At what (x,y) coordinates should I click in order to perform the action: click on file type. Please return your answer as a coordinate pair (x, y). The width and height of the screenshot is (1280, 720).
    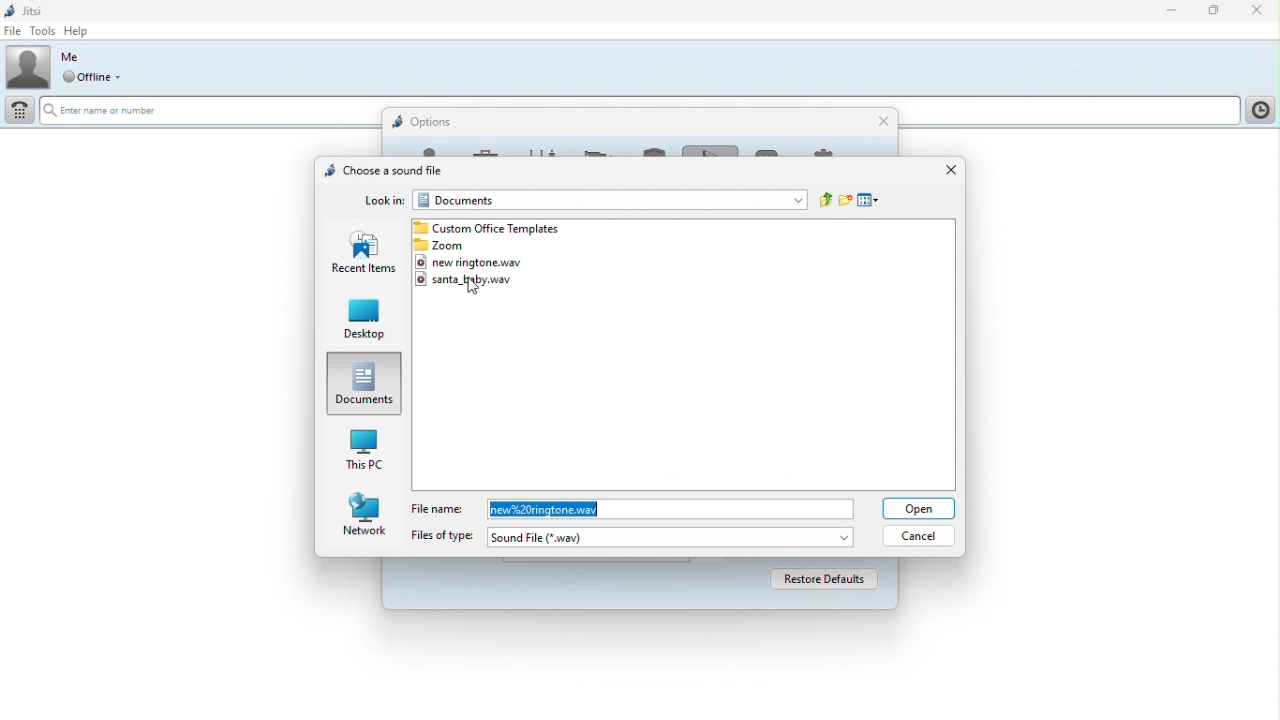
    Looking at the image, I should click on (671, 536).